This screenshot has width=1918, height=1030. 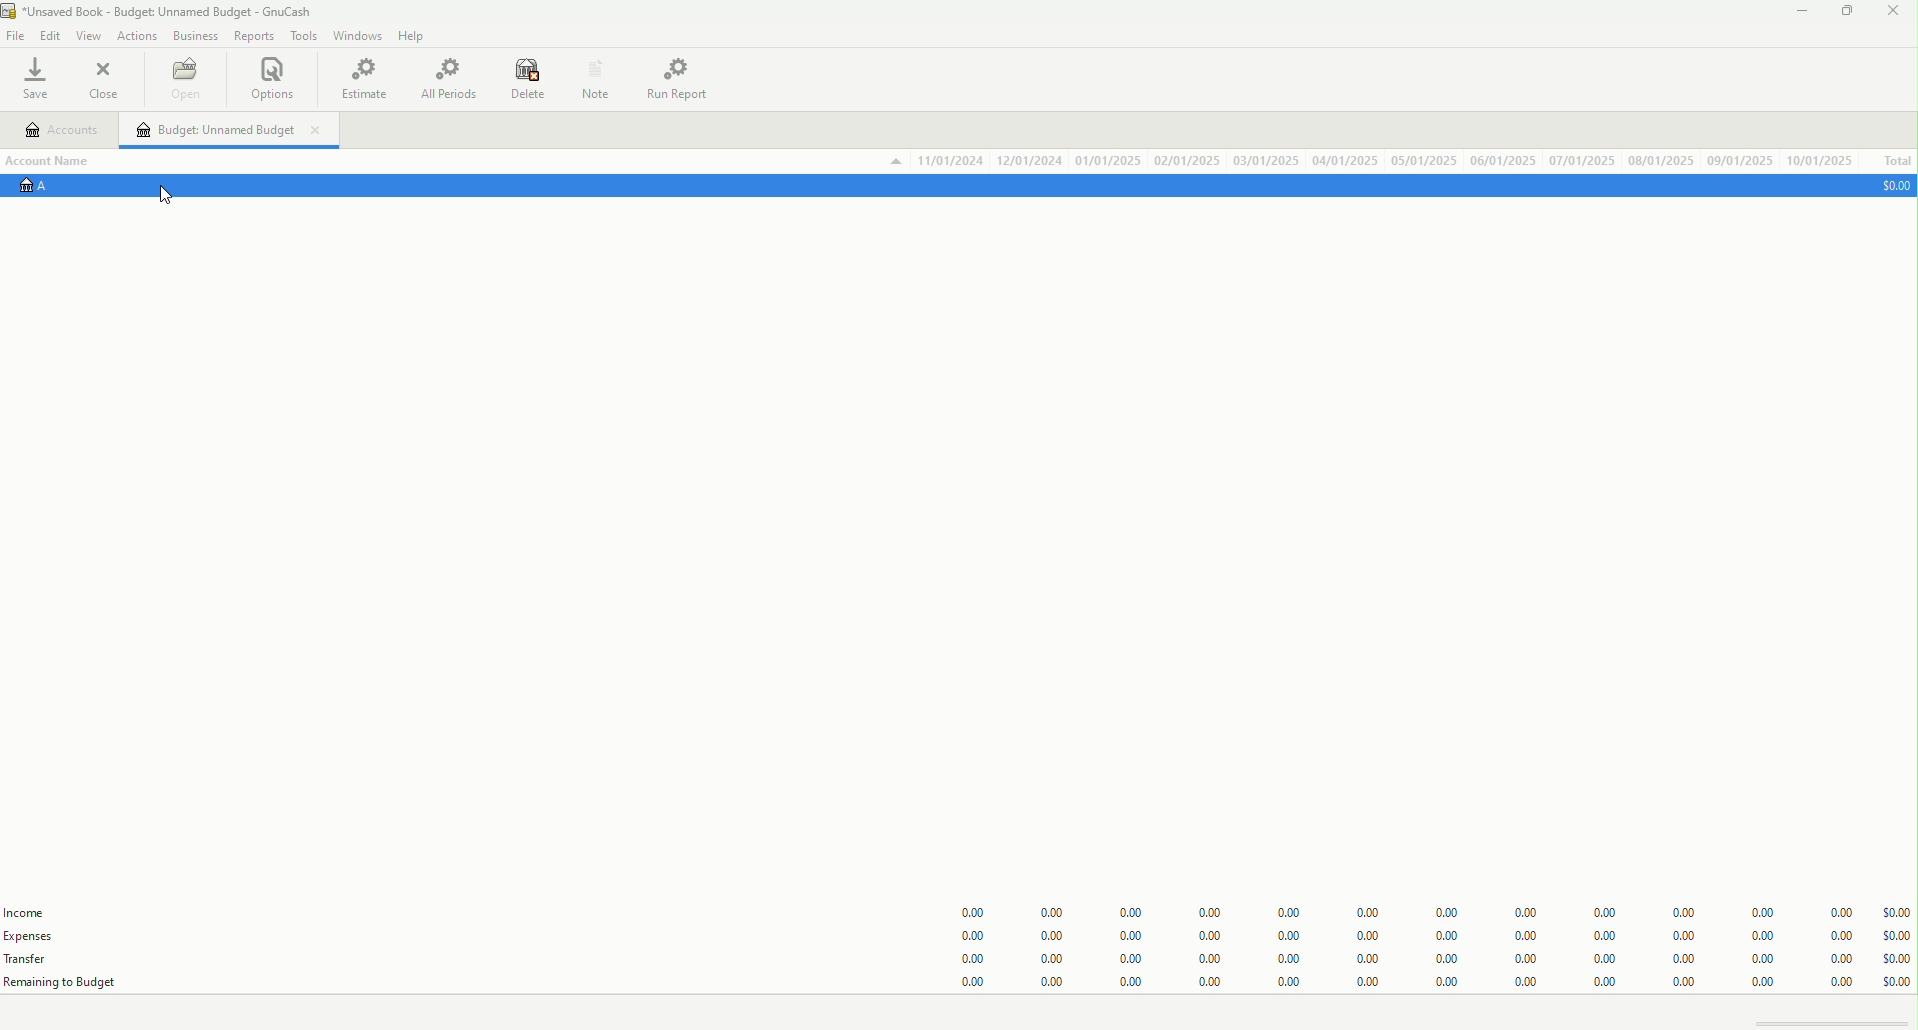 I want to click on Account Name, so click(x=62, y=161).